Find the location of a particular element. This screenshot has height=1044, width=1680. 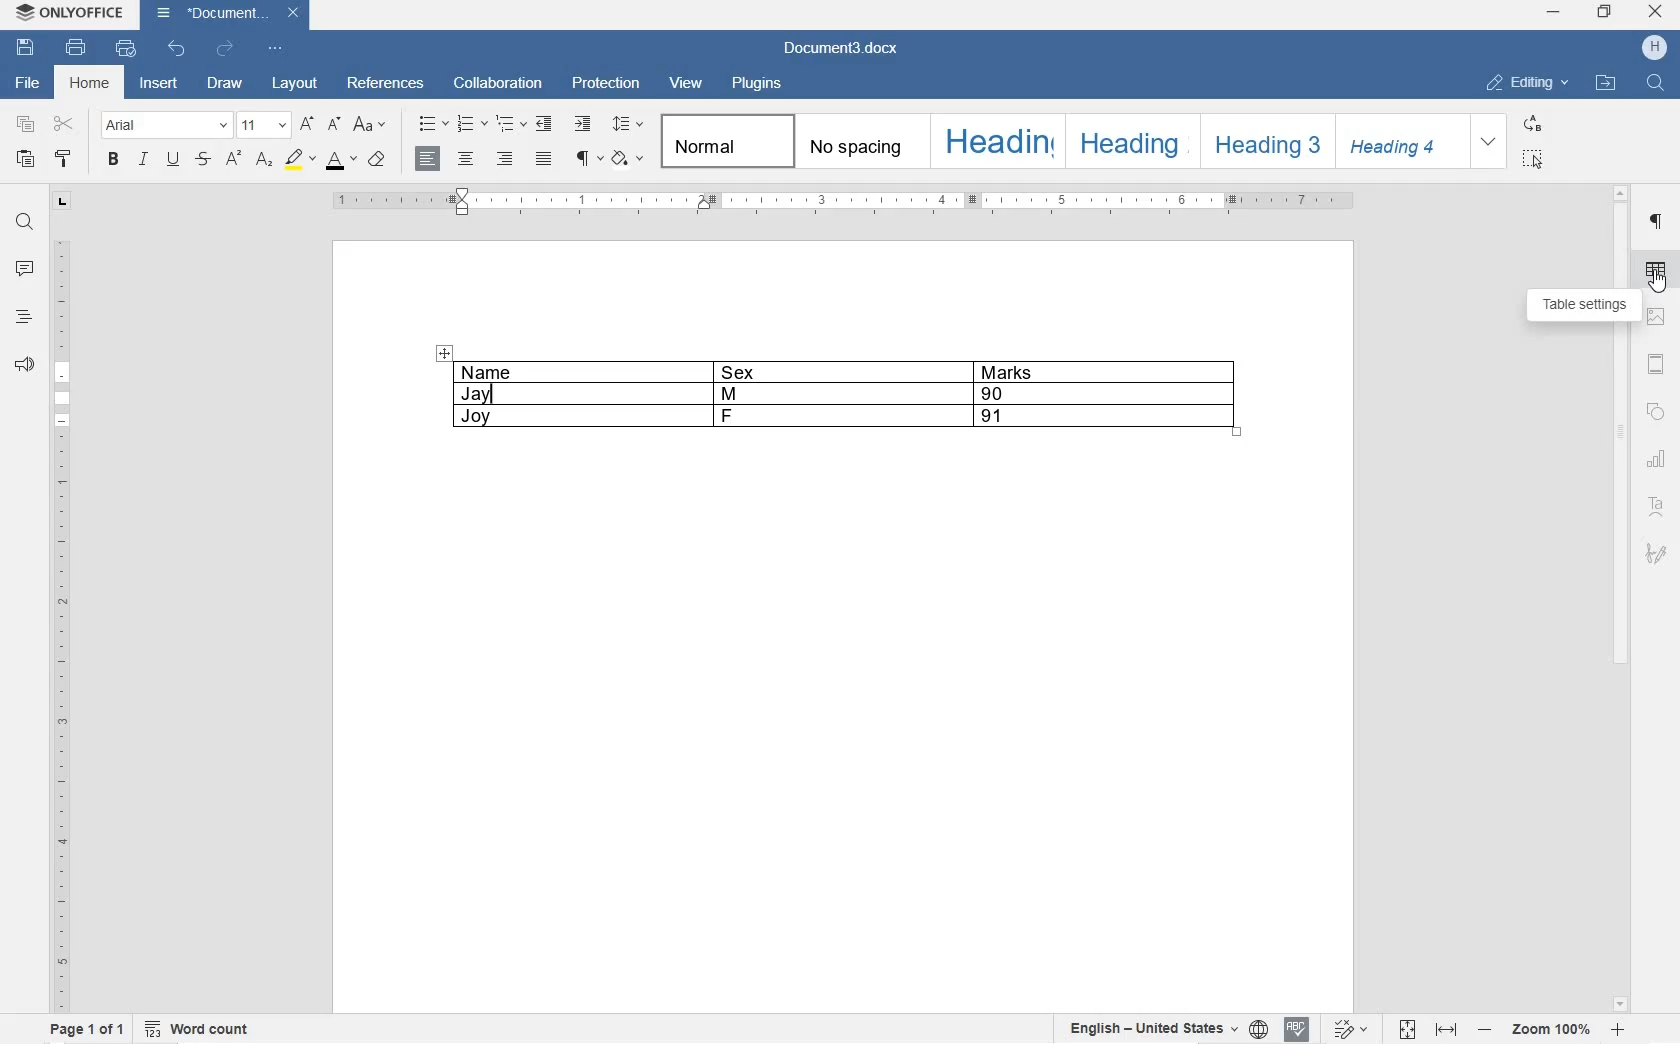

JUSTIFIED is located at coordinates (545, 159).